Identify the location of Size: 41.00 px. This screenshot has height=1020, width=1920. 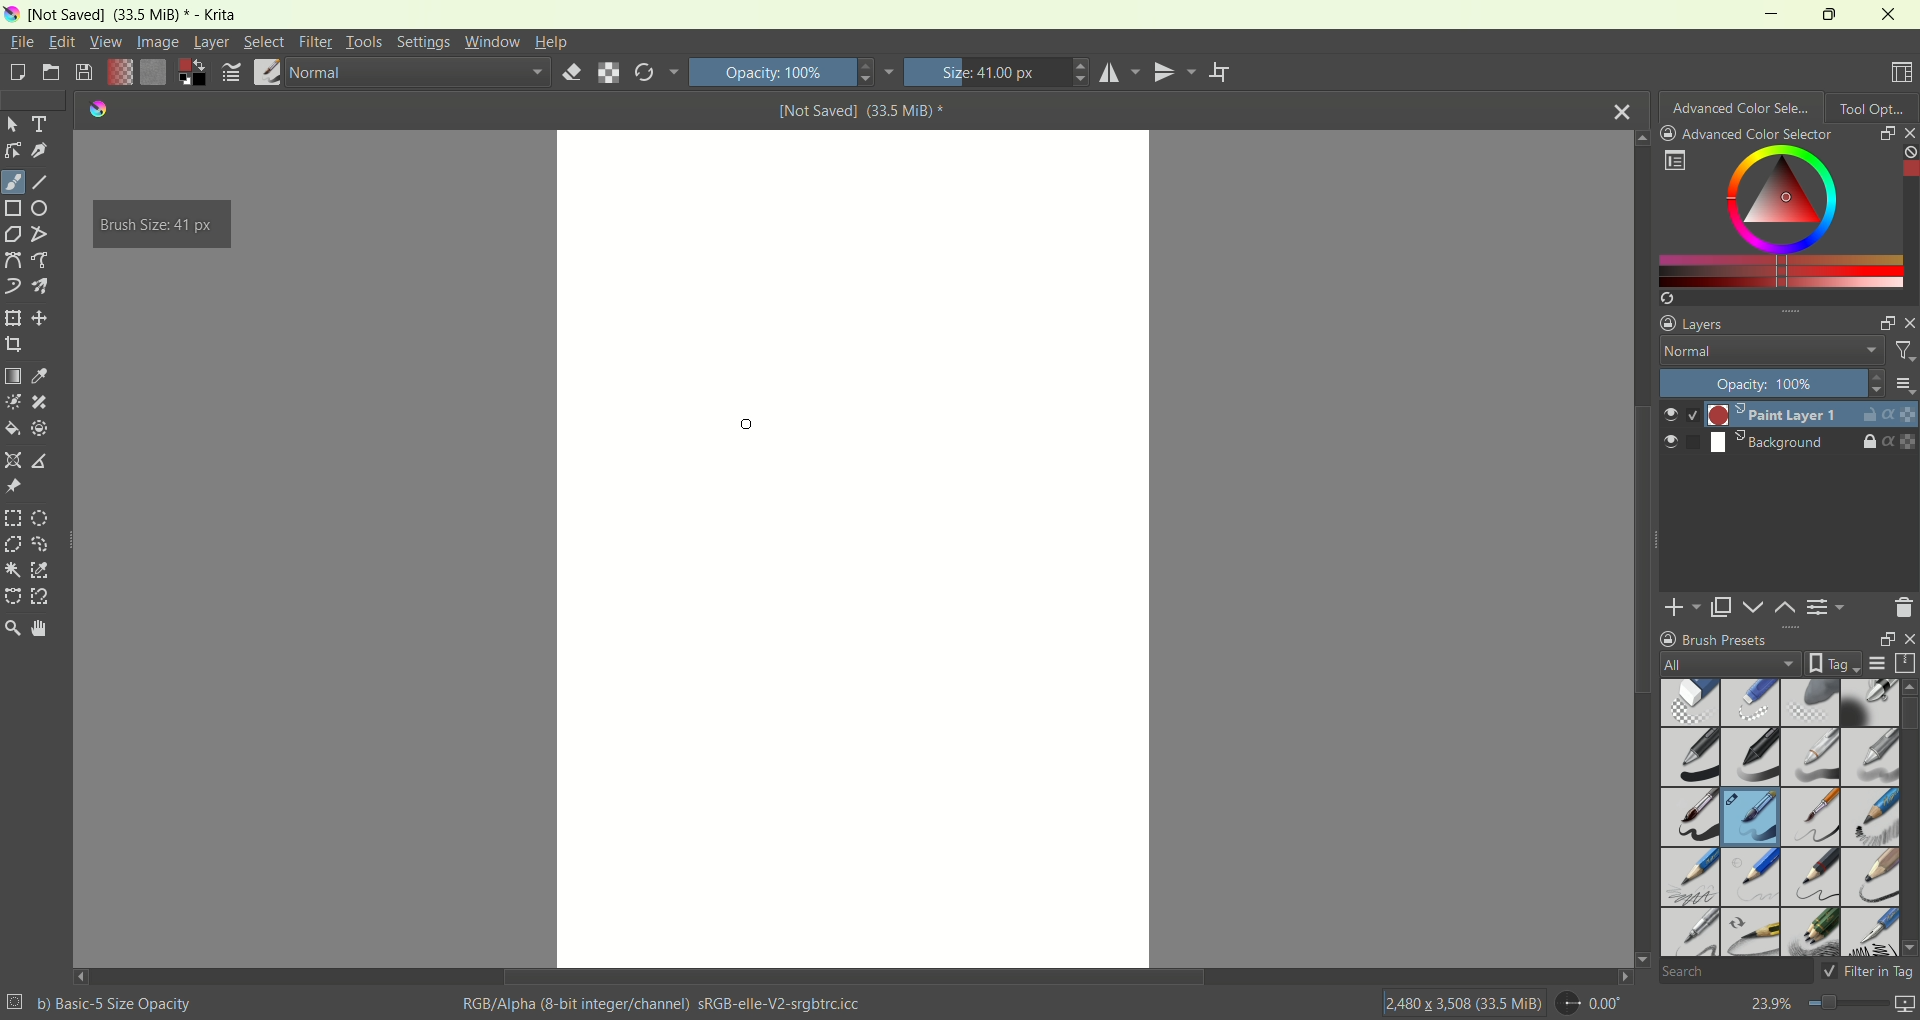
(997, 72).